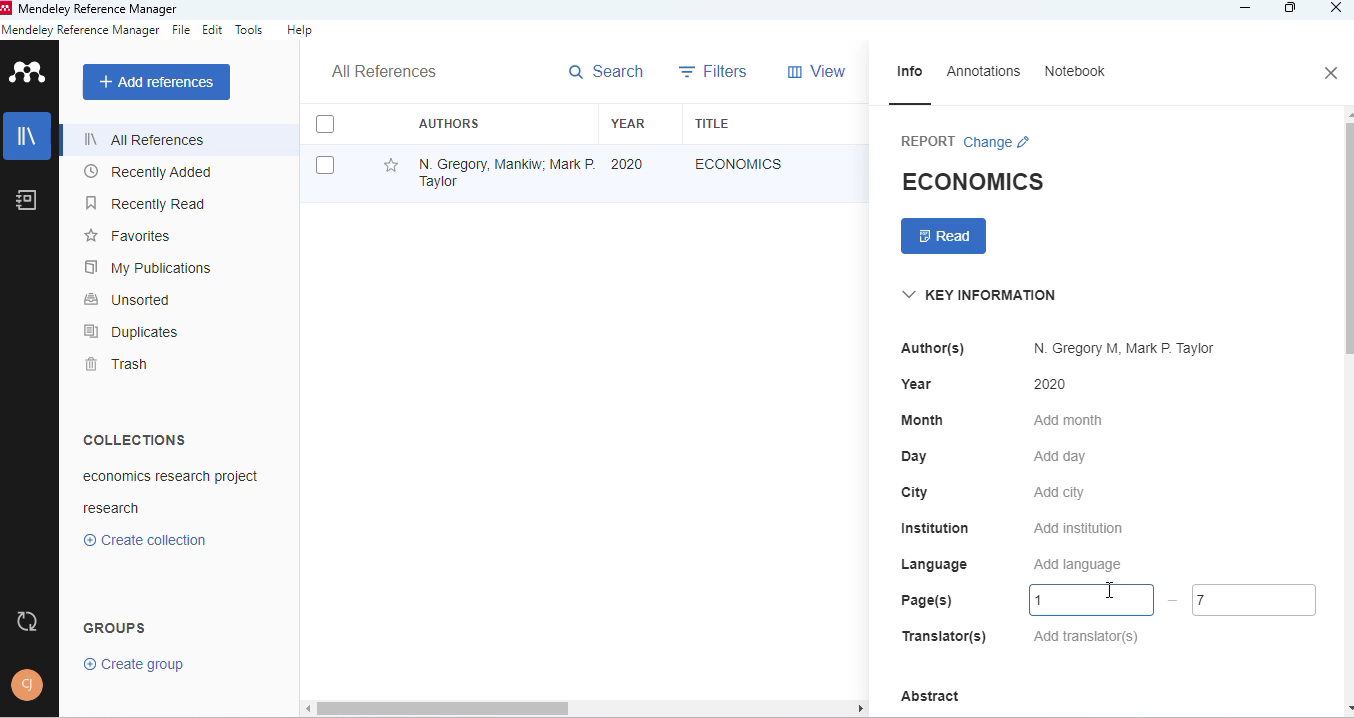 This screenshot has height=718, width=1354. What do you see at coordinates (979, 295) in the screenshot?
I see `key information` at bounding box center [979, 295].